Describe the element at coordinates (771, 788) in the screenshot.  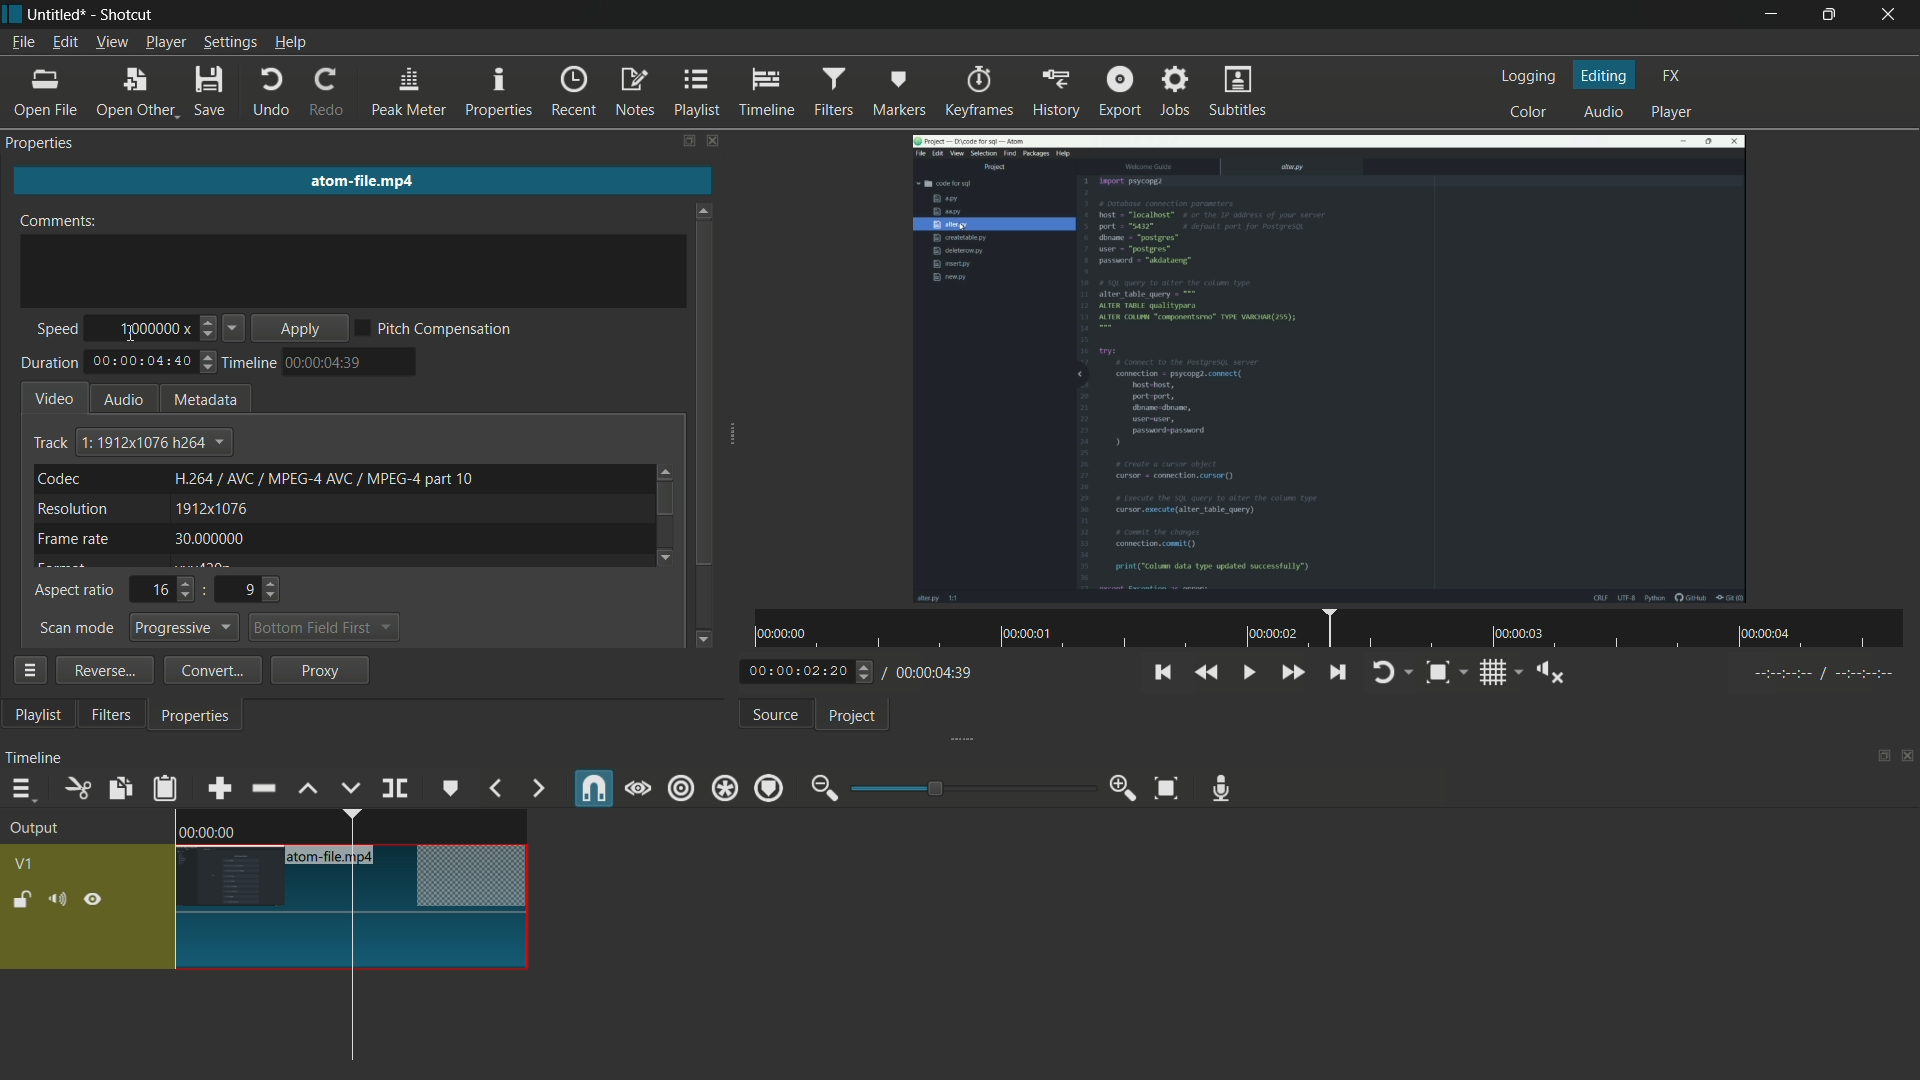
I see `ripple markers` at that location.